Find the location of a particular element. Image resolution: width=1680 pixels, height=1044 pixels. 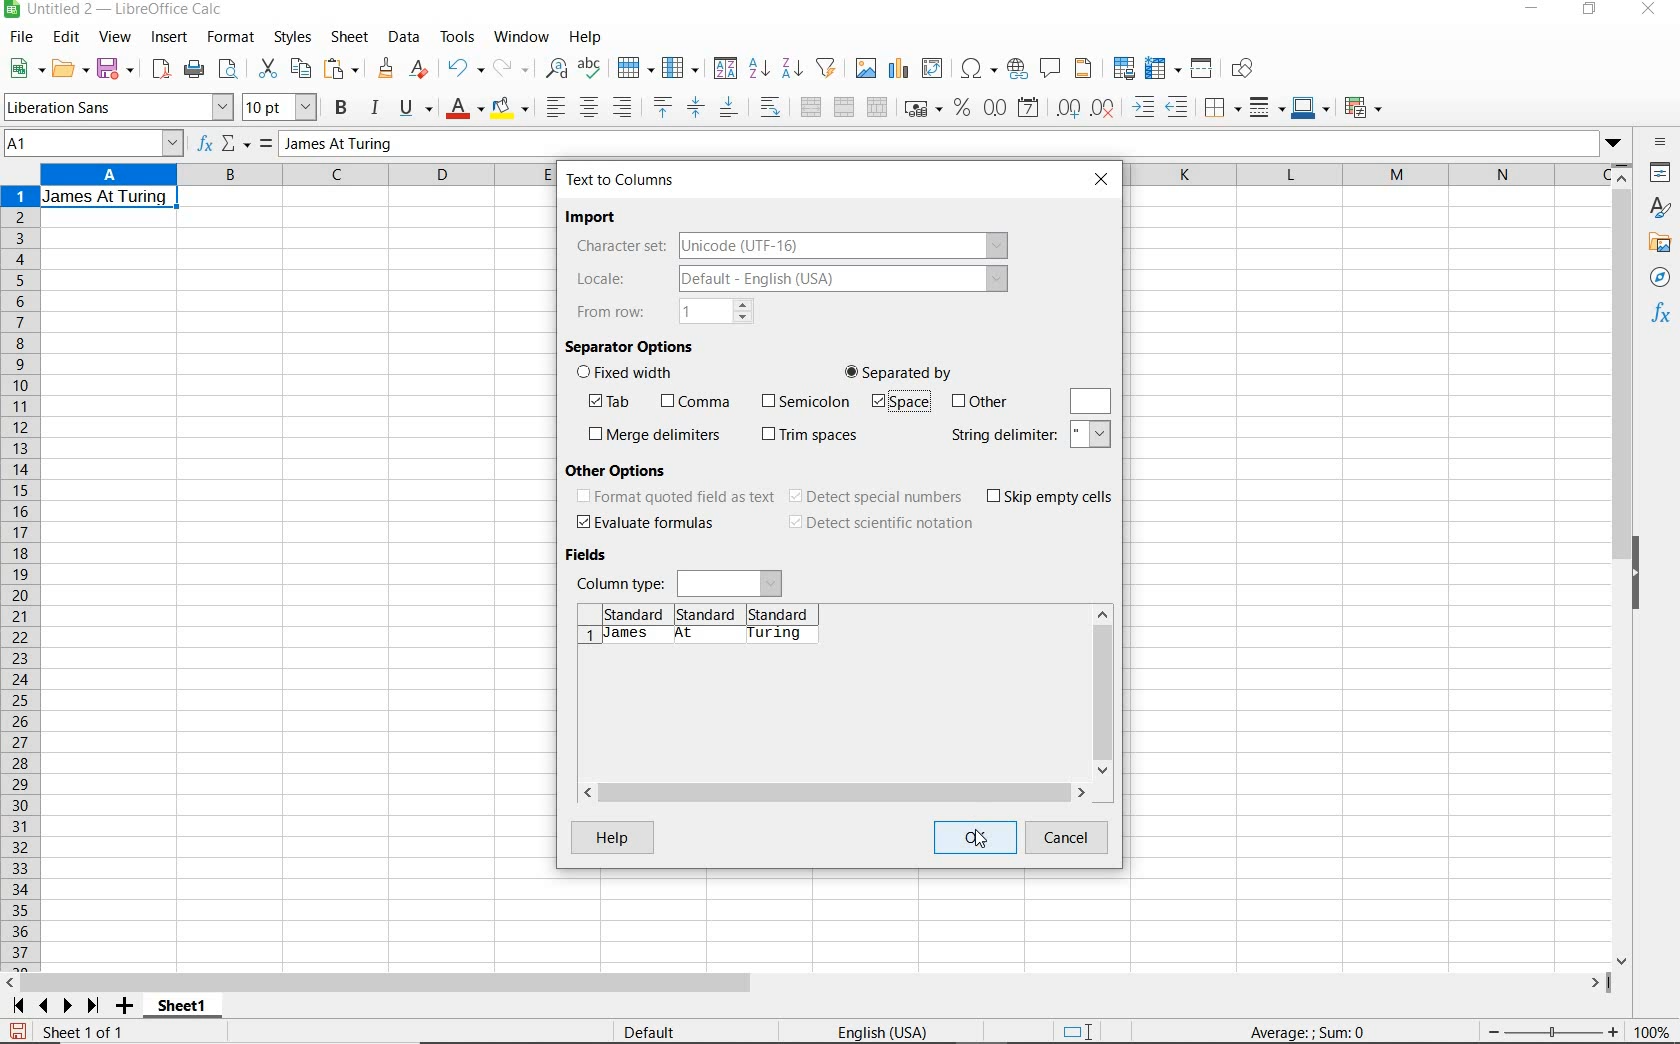

merge and center or unmerge cells is located at coordinates (810, 108).